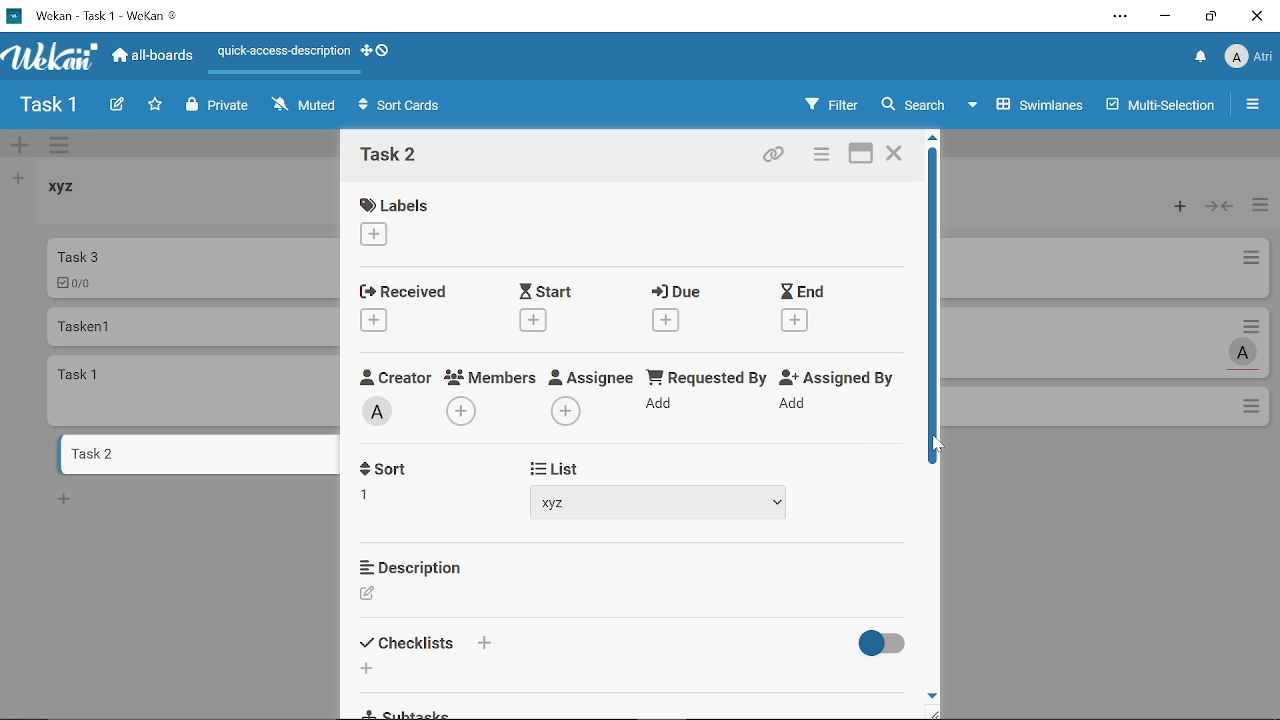 The width and height of the screenshot is (1280, 720). What do you see at coordinates (155, 106) in the screenshot?
I see `Click here to star this board` at bounding box center [155, 106].